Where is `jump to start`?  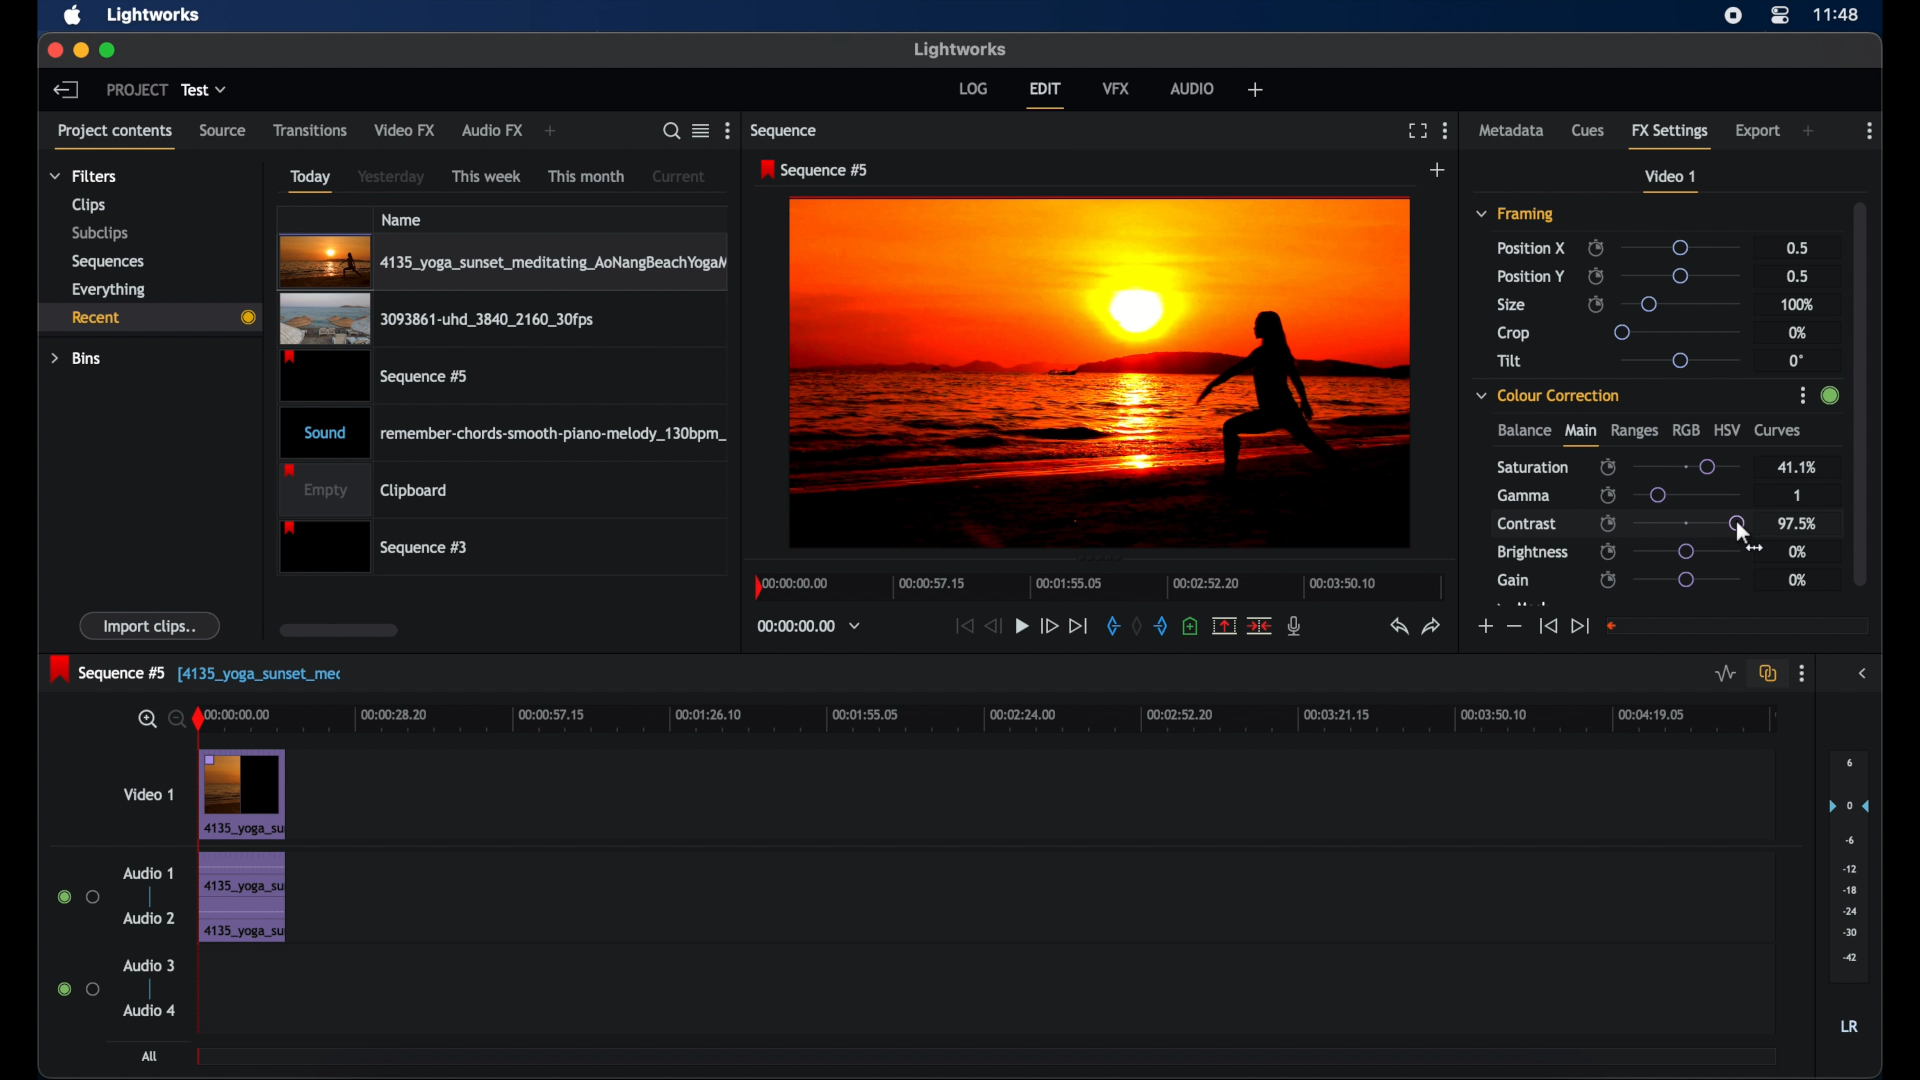 jump to start is located at coordinates (964, 625).